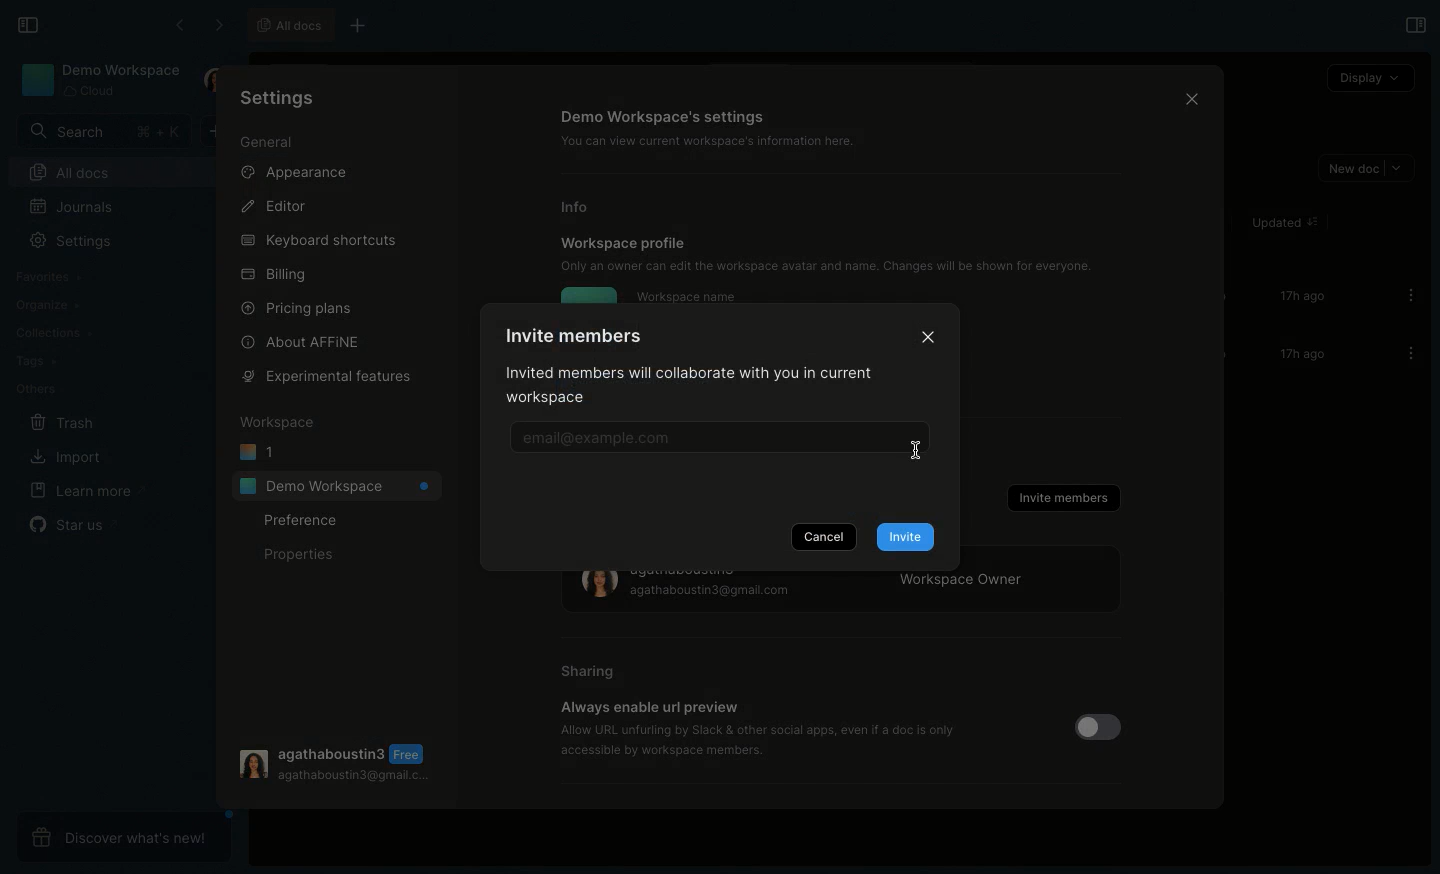 Image resolution: width=1440 pixels, height=874 pixels. What do you see at coordinates (574, 335) in the screenshot?
I see `Invite members` at bounding box center [574, 335].